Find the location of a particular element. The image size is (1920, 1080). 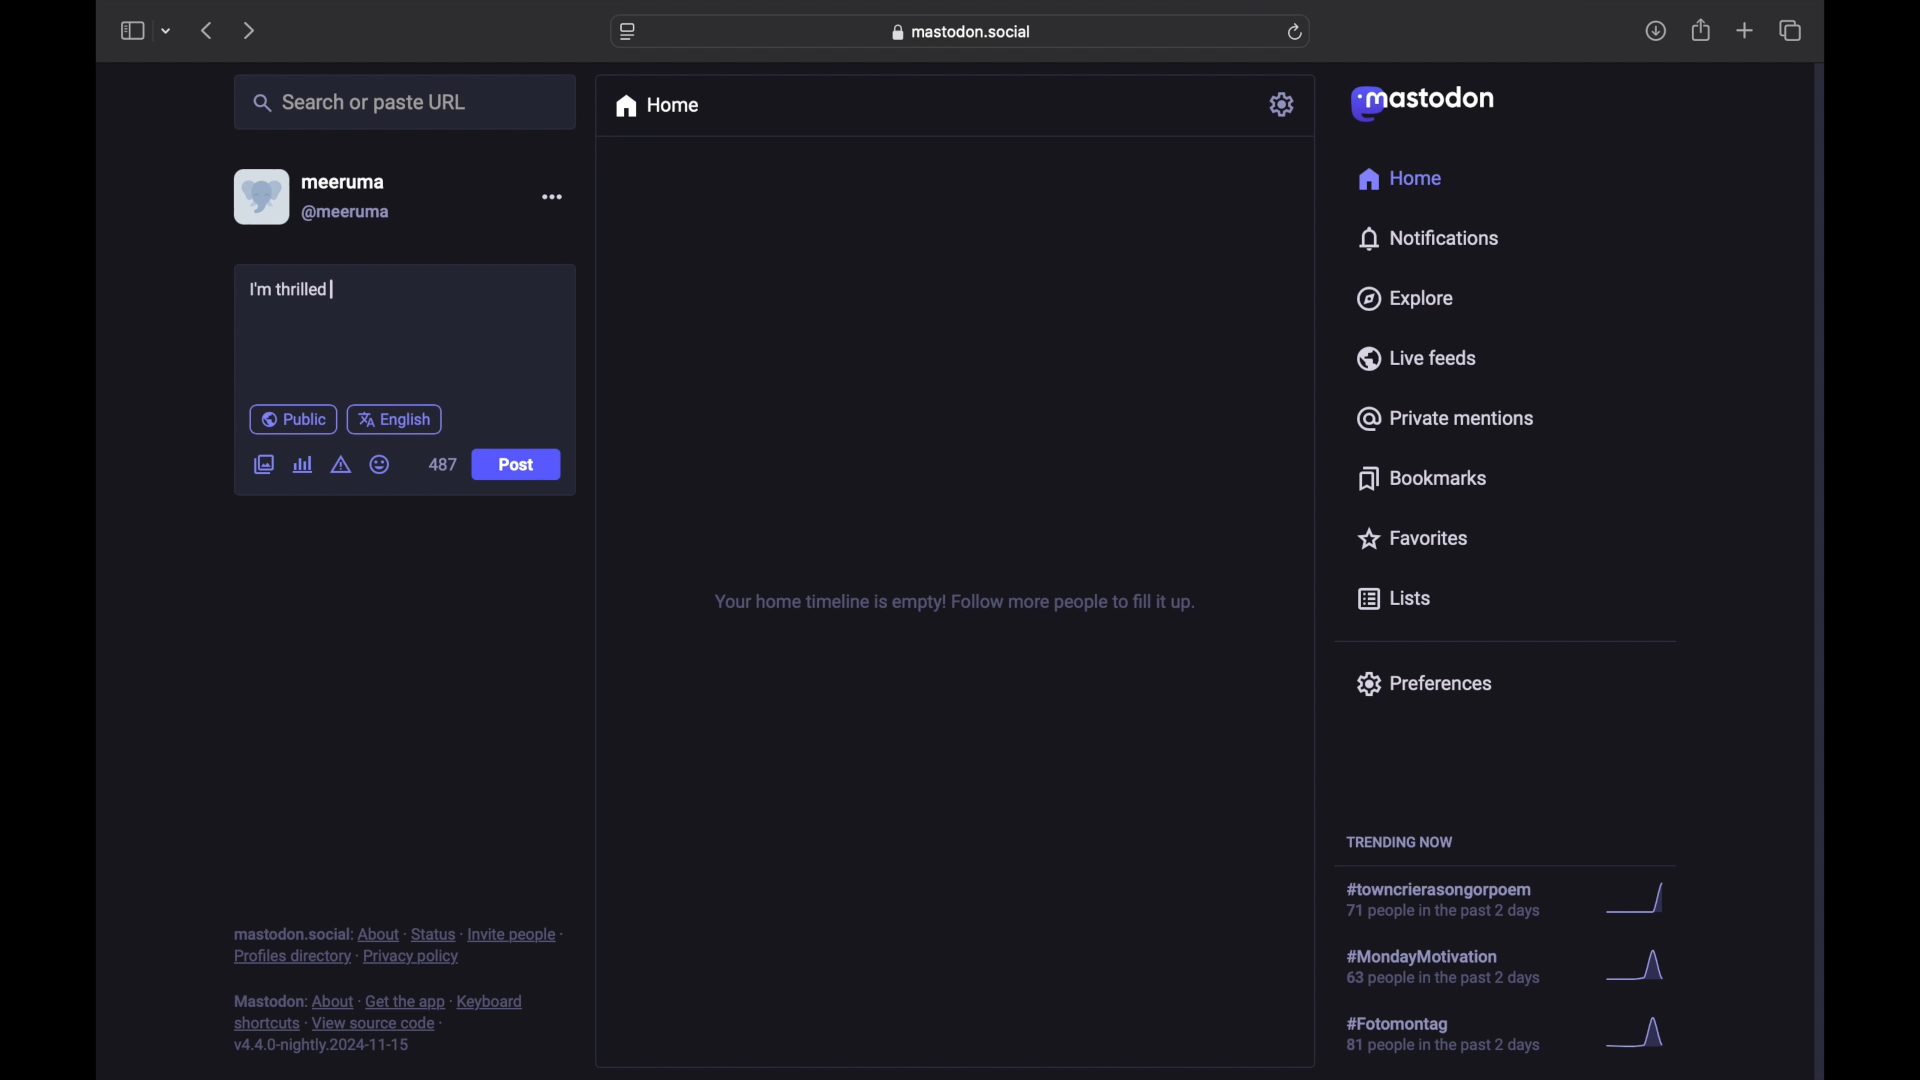

english is located at coordinates (395, 420).